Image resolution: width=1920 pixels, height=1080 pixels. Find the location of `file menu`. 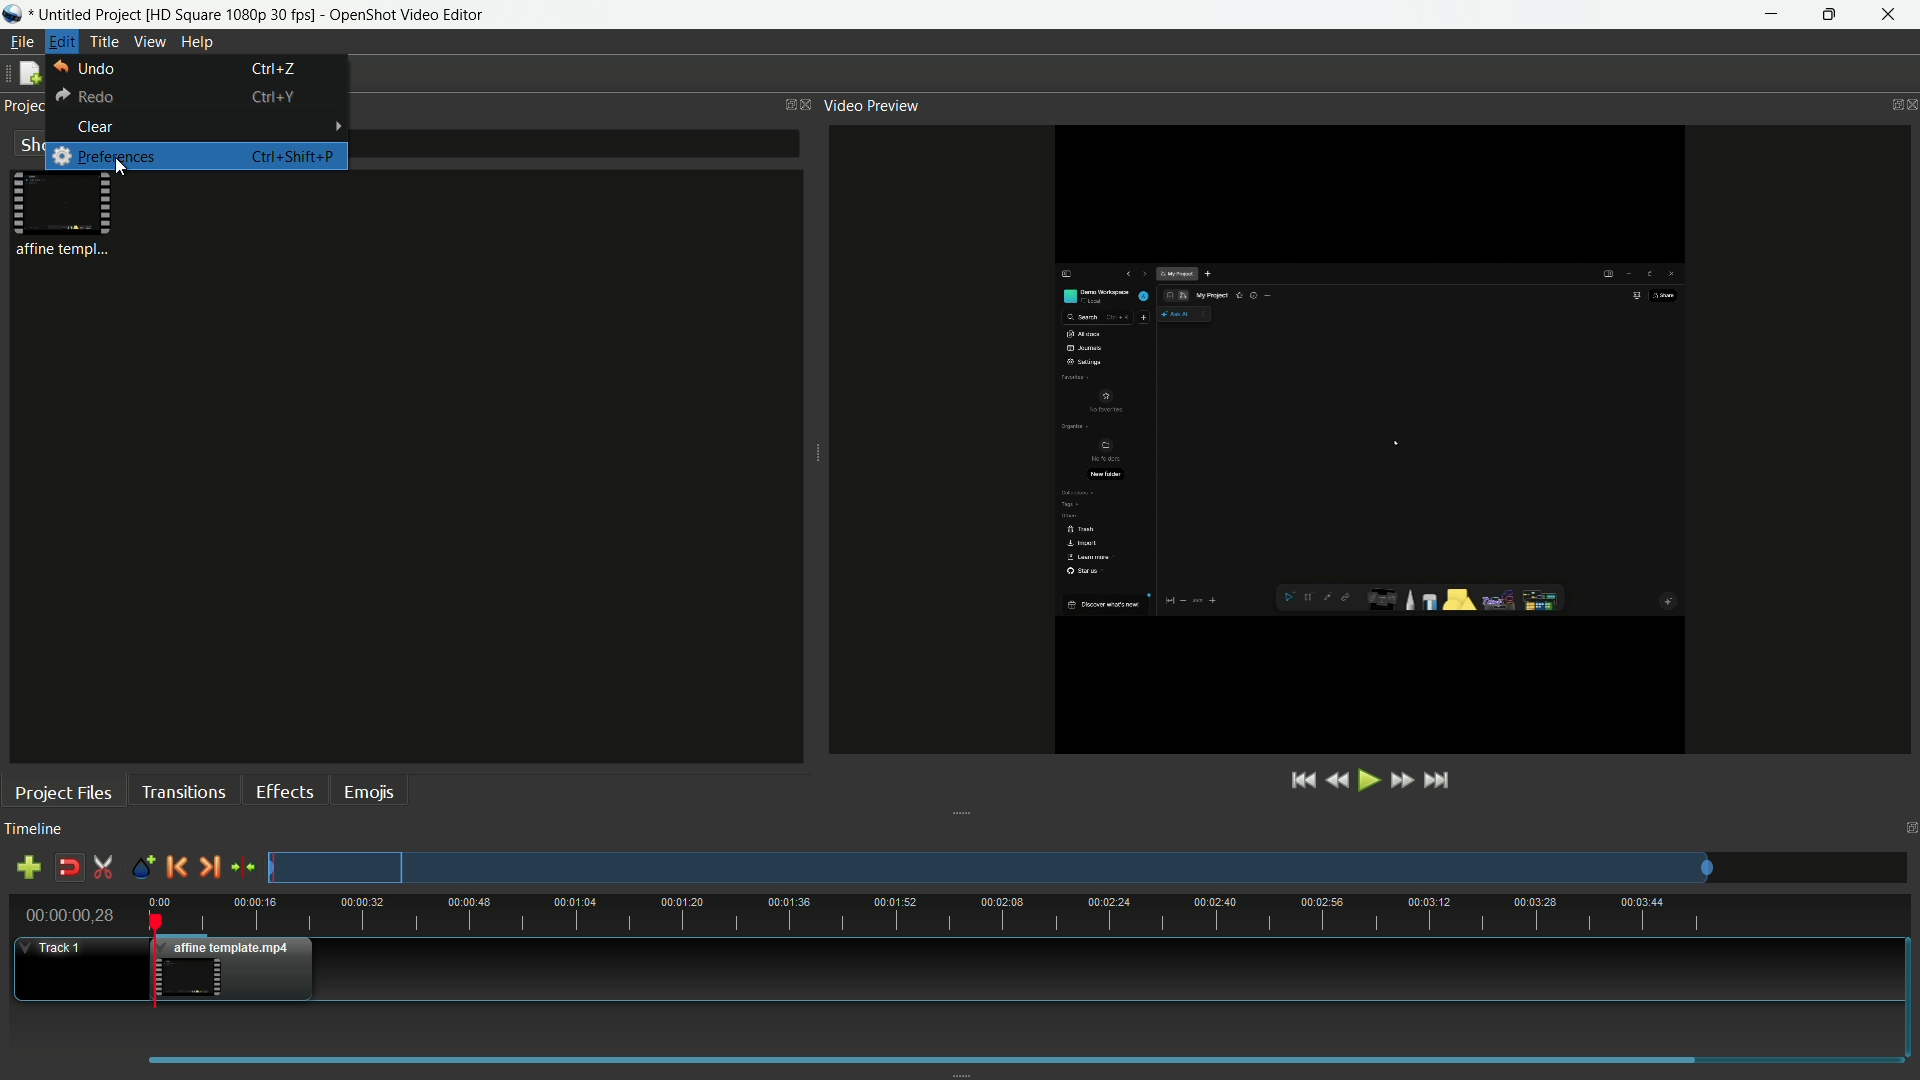

file menu is located at coordinates (20, 42).